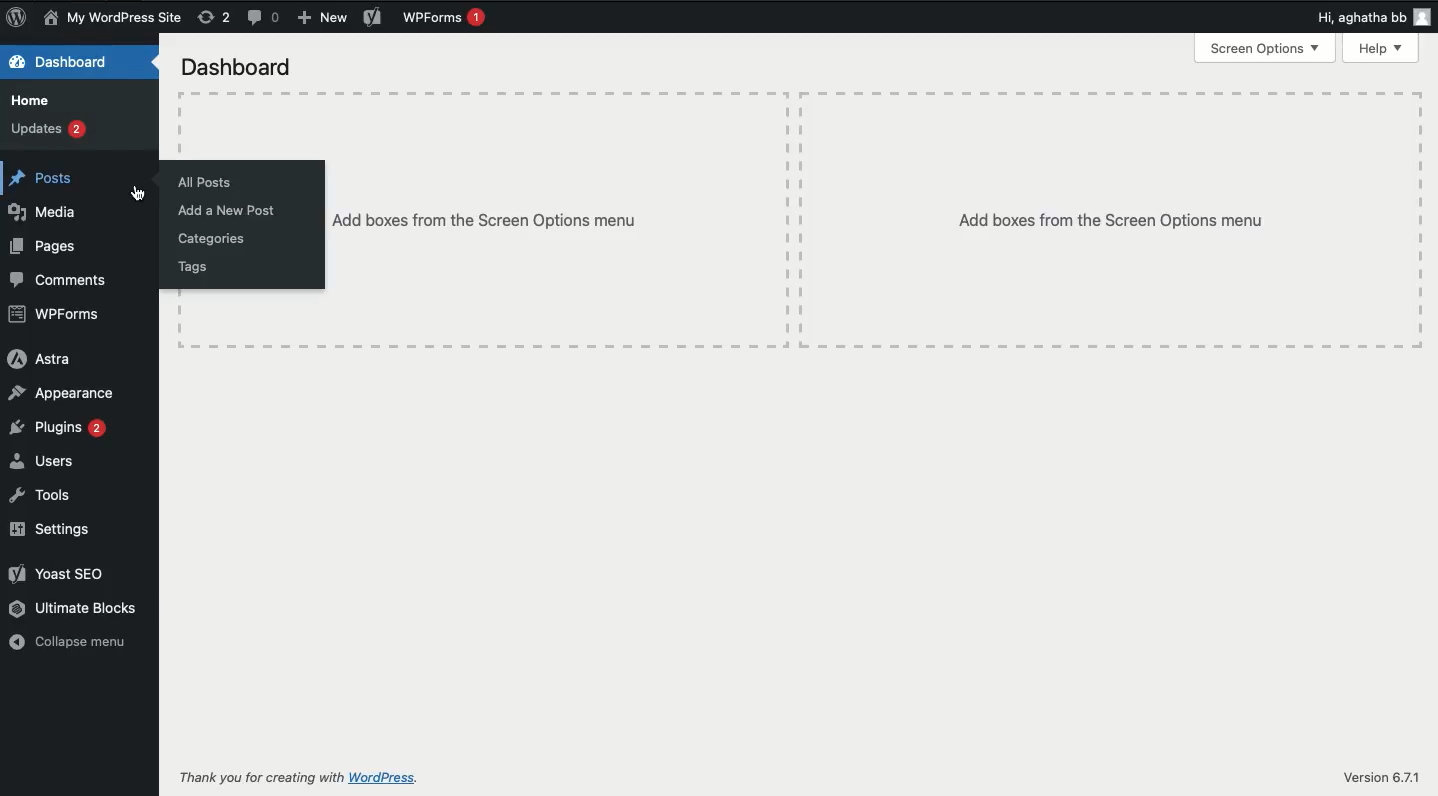 This screenshot has width=1438, height=796. I want to click on Thank you for creating with WordPress, so click(297, 779).